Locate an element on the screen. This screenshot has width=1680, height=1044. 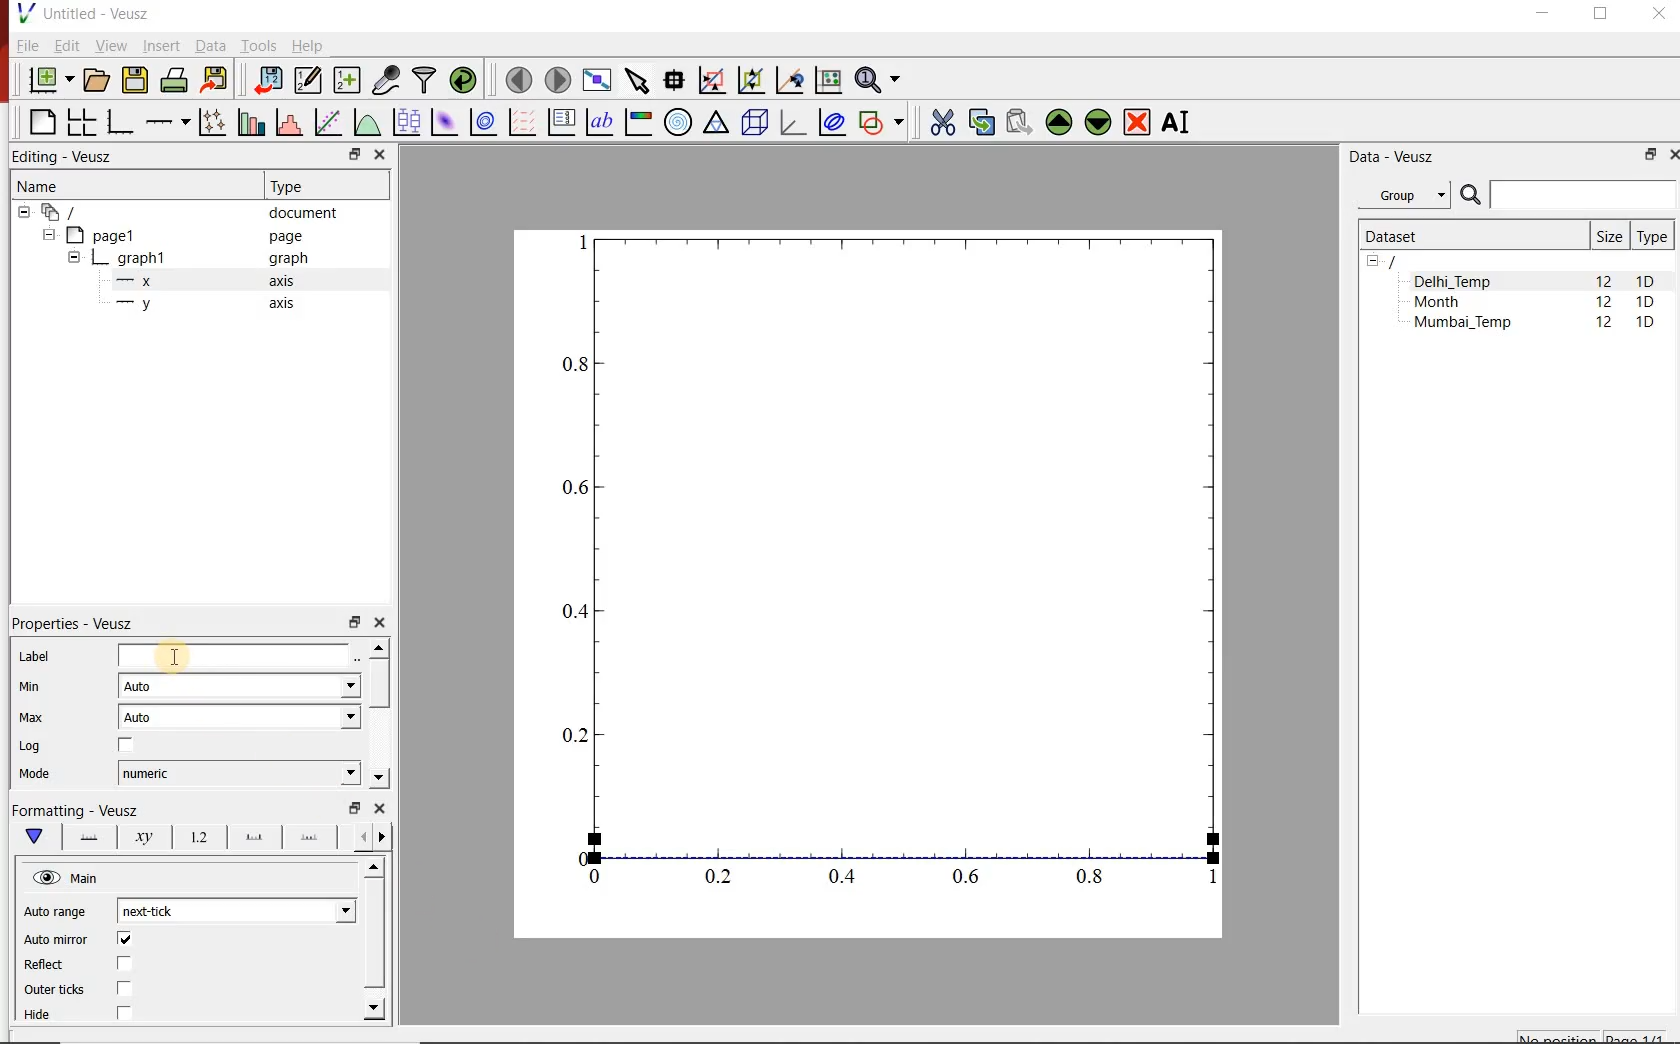
document is located at coordinates (182, 211).